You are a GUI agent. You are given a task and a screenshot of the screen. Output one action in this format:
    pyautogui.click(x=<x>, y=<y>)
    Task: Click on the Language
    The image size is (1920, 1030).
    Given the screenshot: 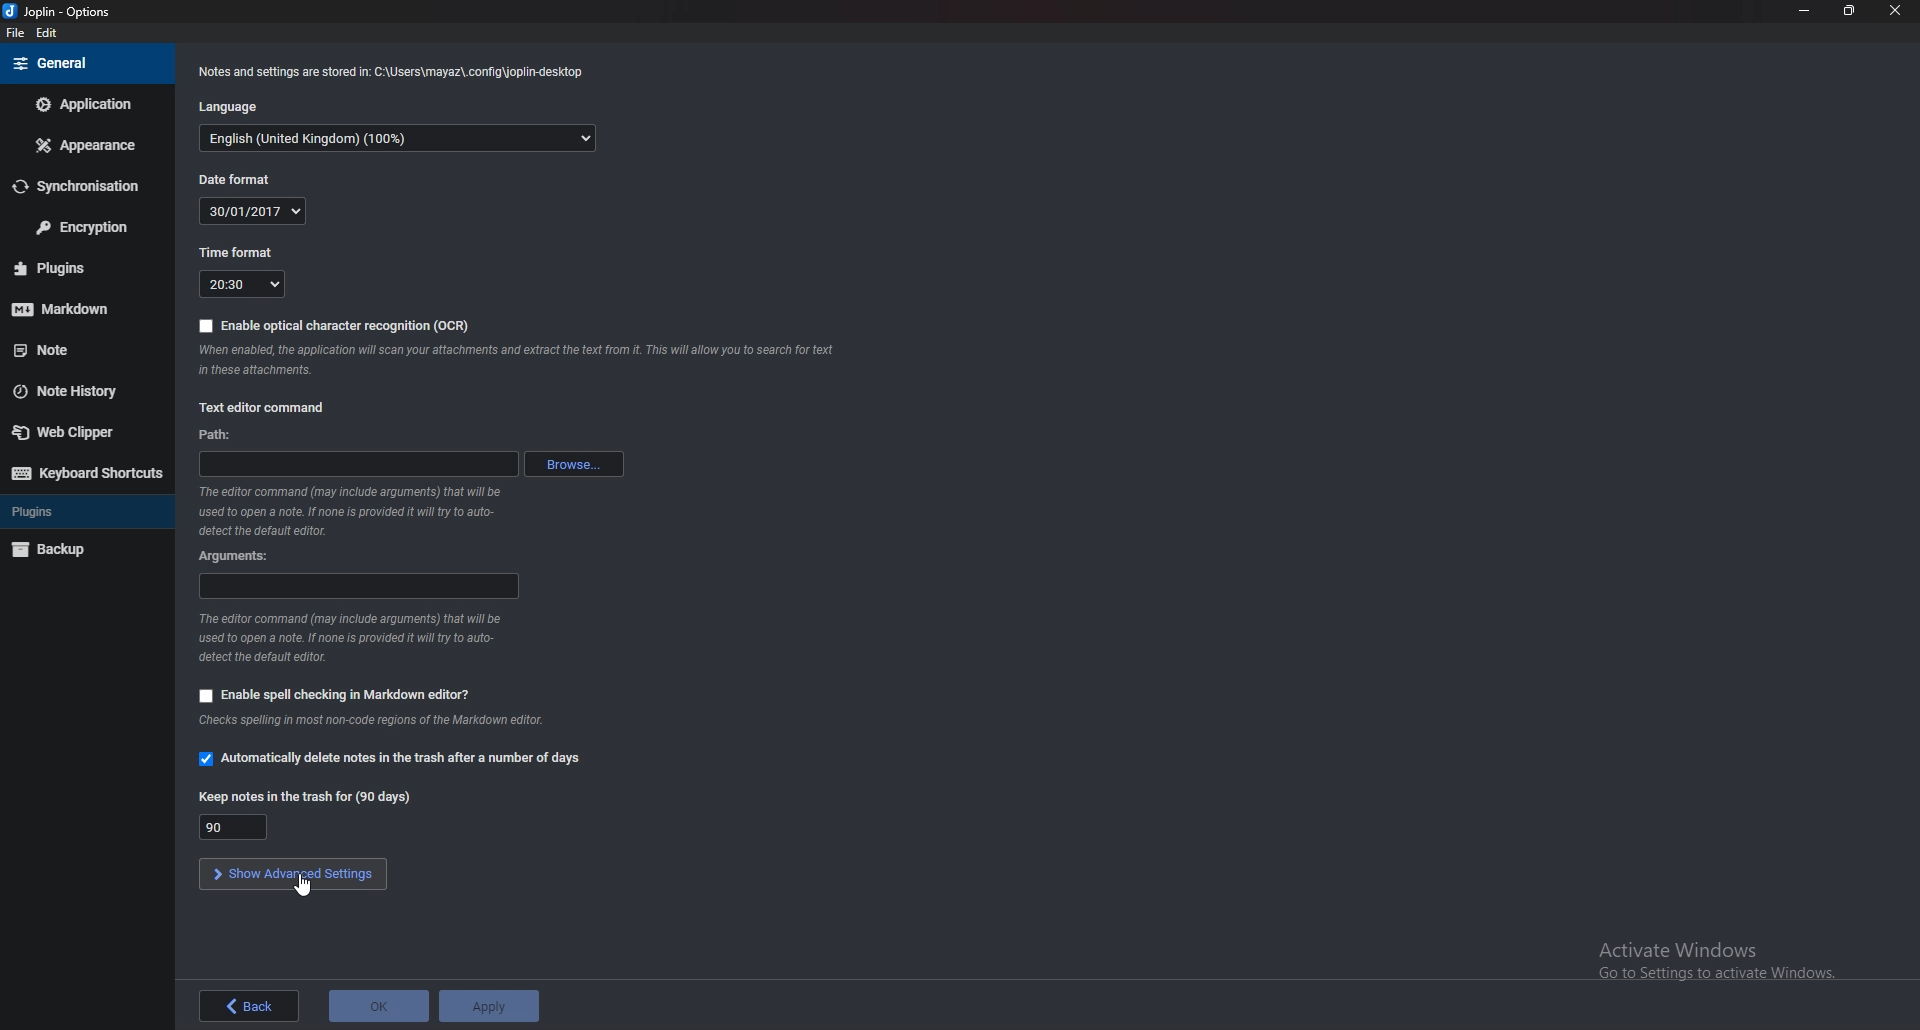 What is the action you would take?
    pyautogui.click(x=237, y=109)
    